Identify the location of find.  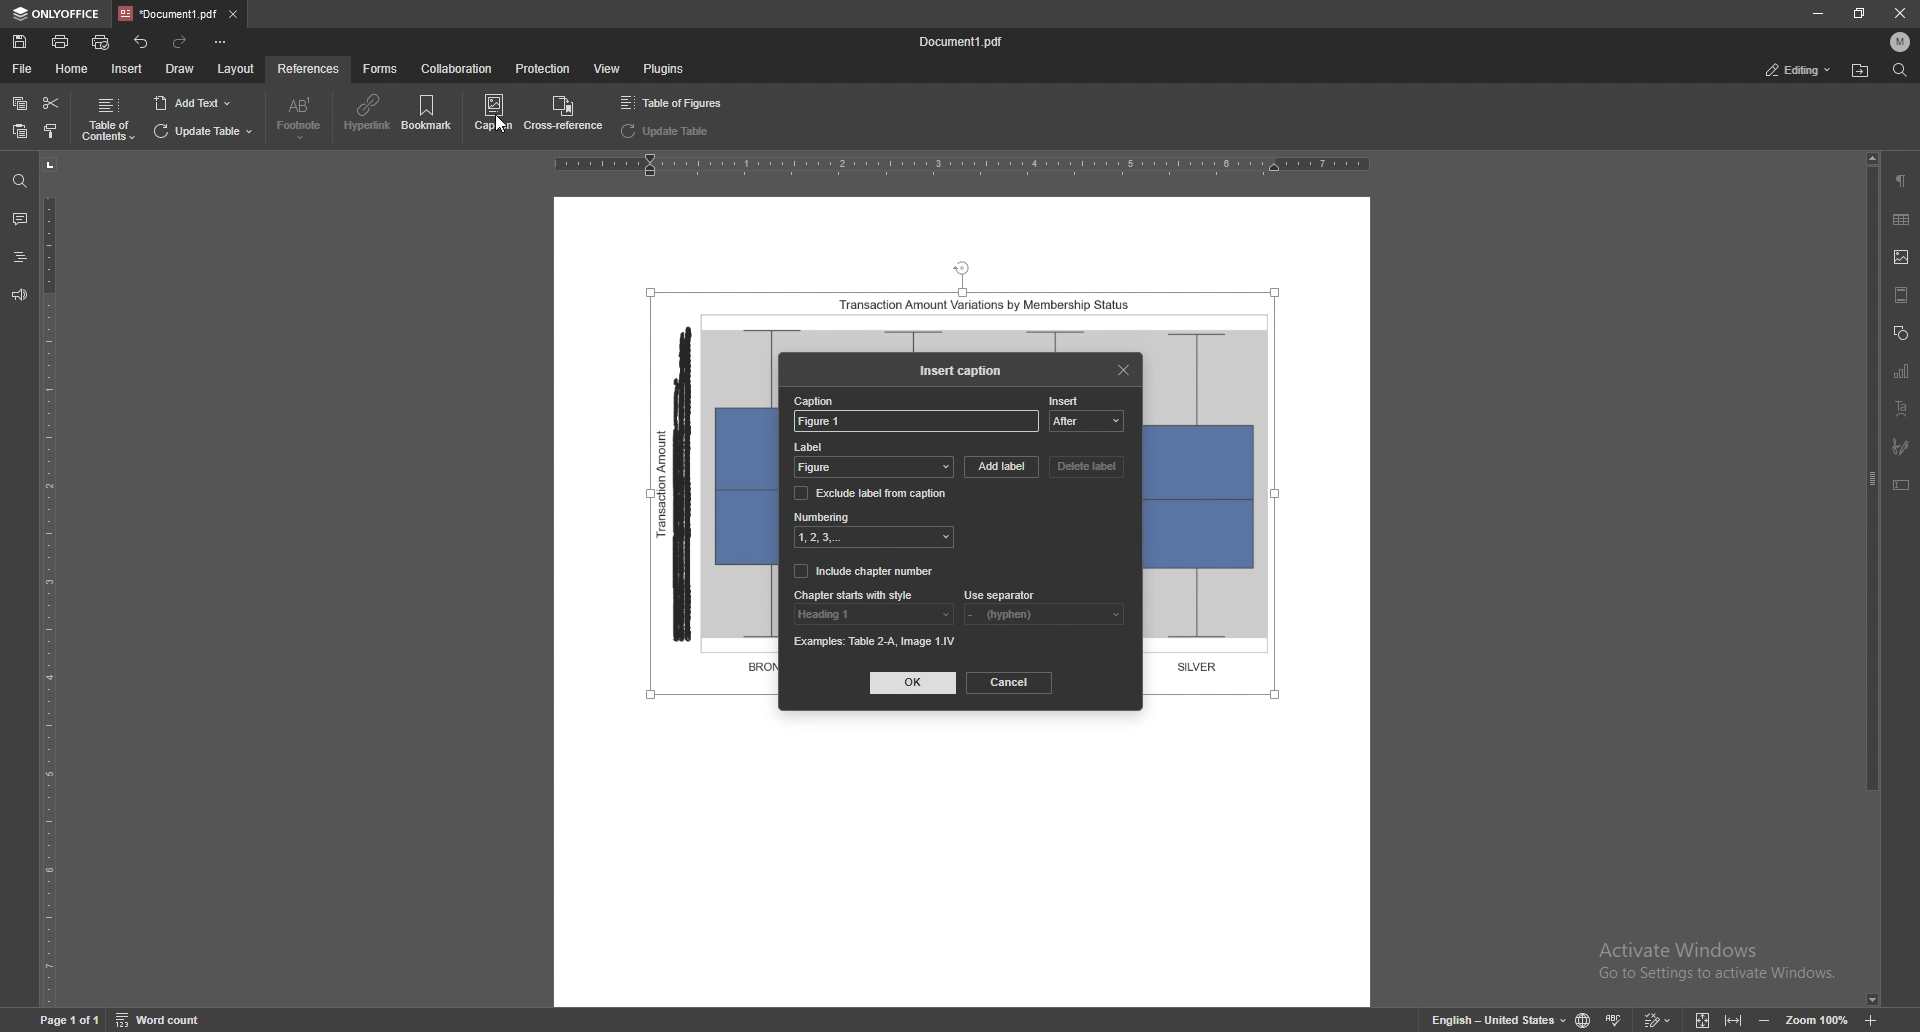
(1898, 70).